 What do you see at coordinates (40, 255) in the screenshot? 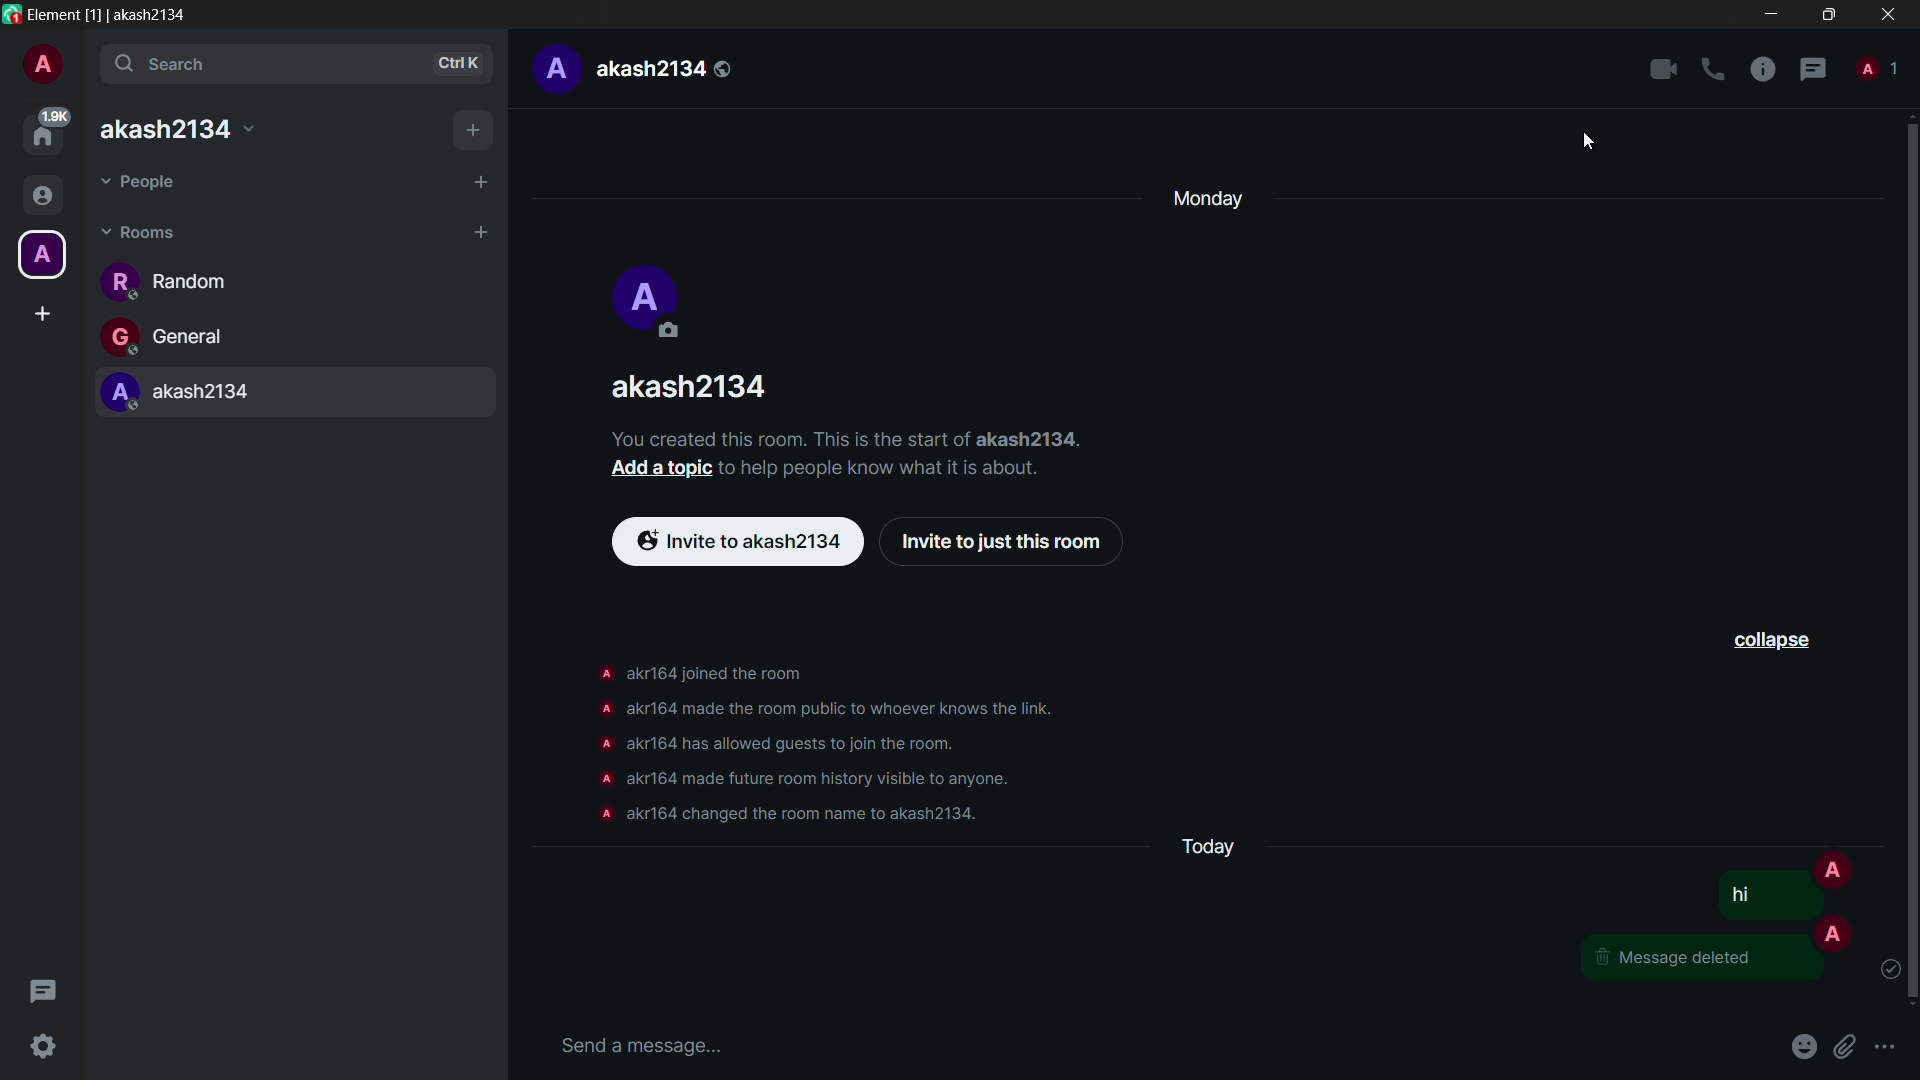
I see `profile icon` at bounding box center [40, 255].